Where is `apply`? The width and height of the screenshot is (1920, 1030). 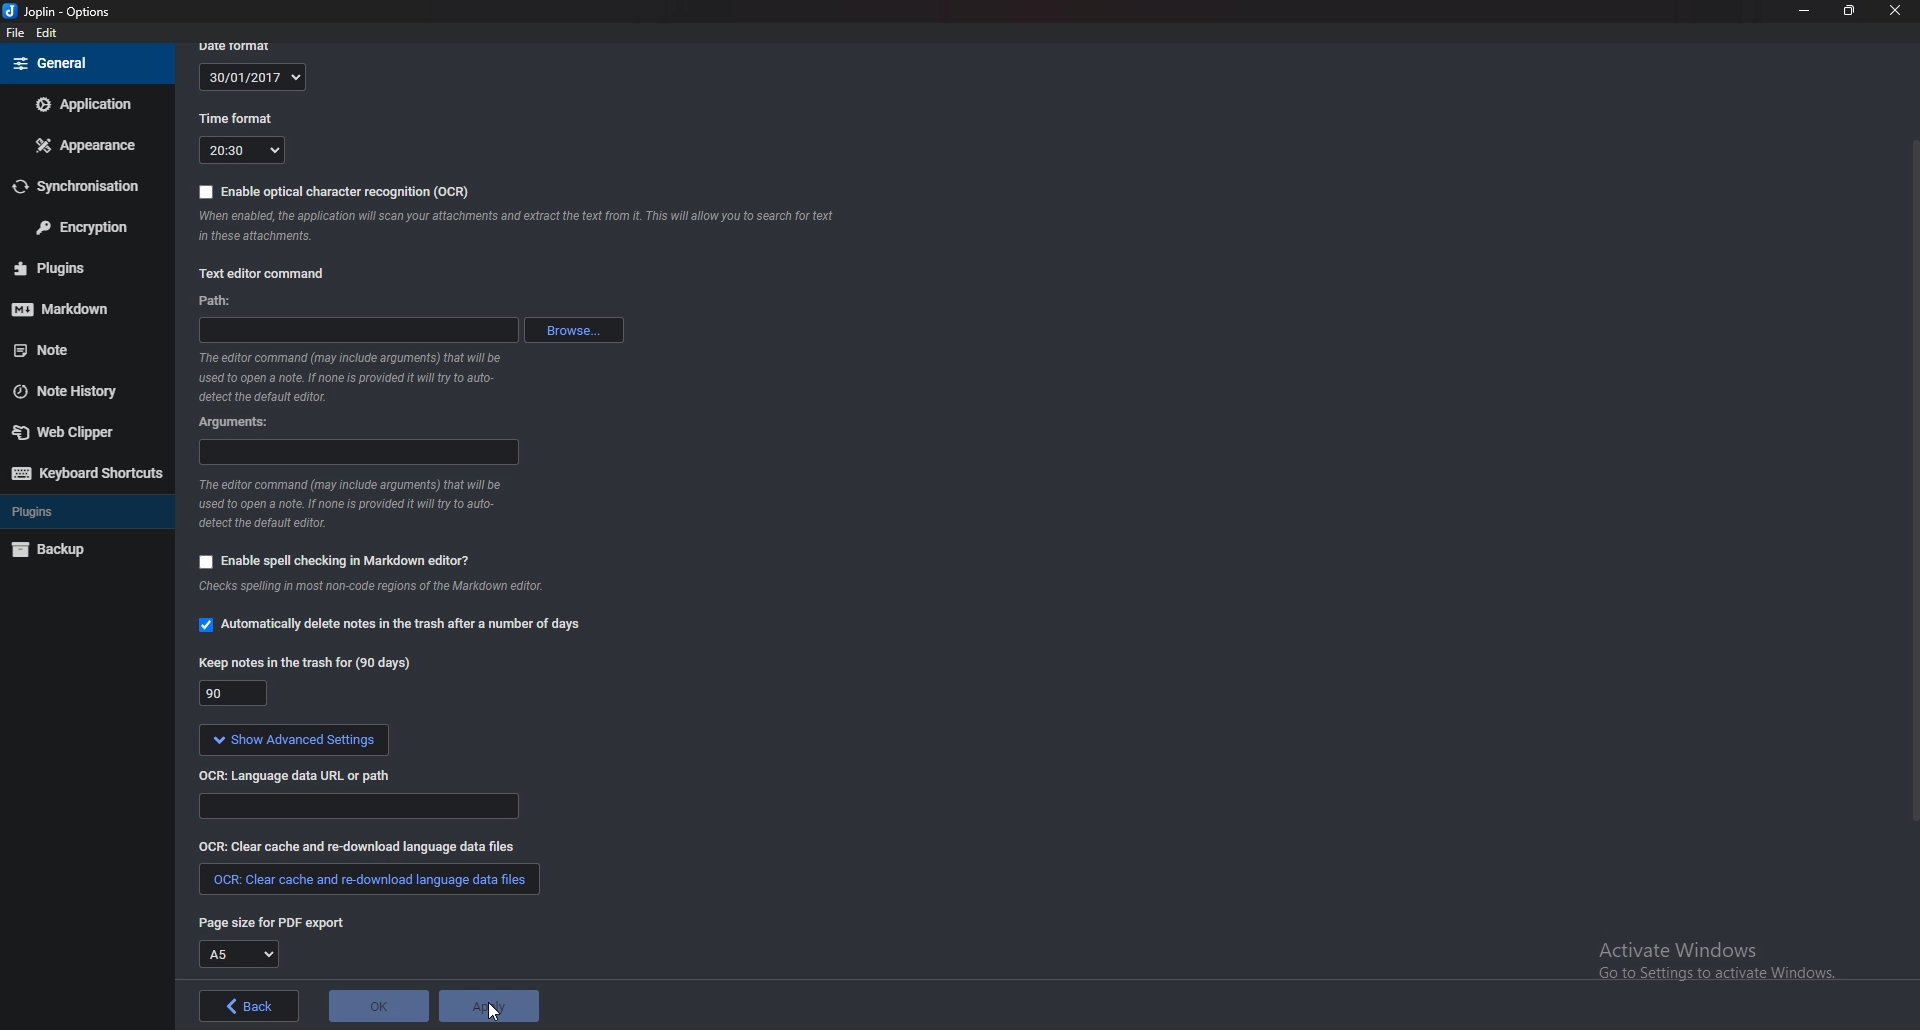
apply is located at coordinates (488, 1006).